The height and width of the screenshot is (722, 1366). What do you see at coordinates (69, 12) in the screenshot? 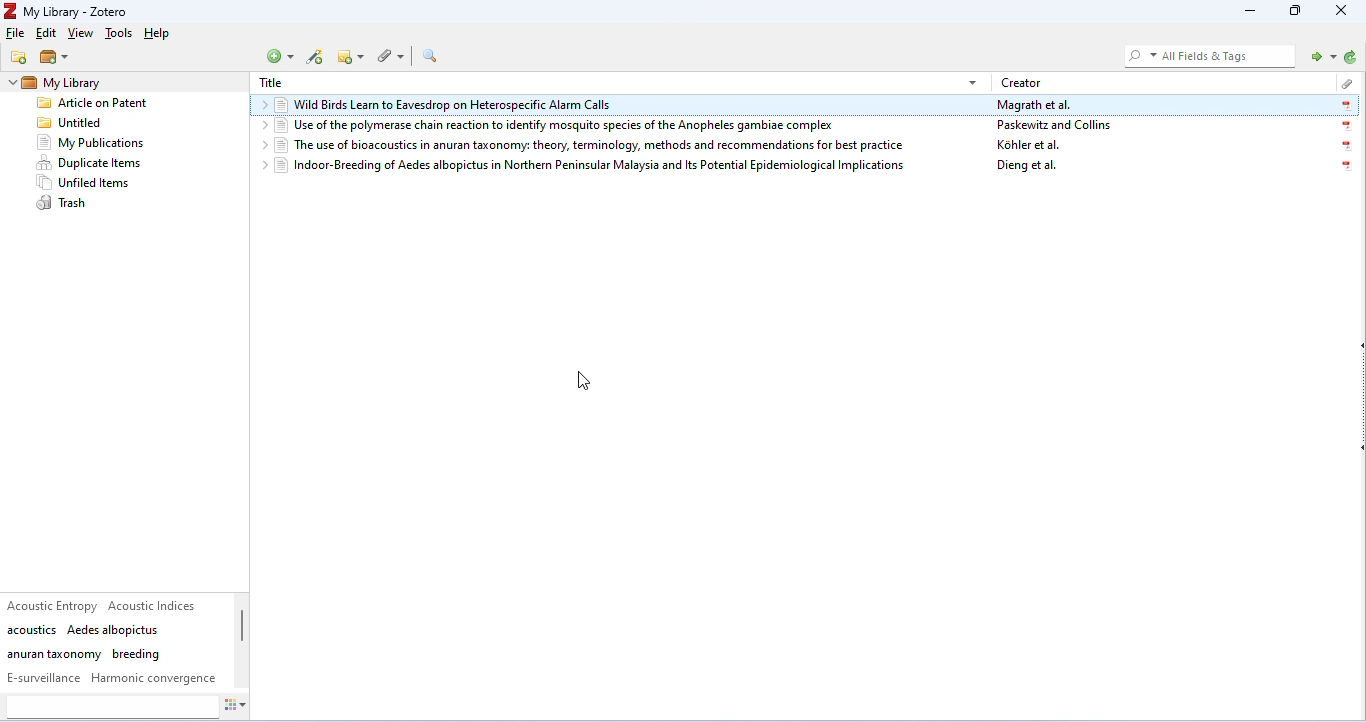
I see `My Library - Zotero` at bounding box center [69, 12].